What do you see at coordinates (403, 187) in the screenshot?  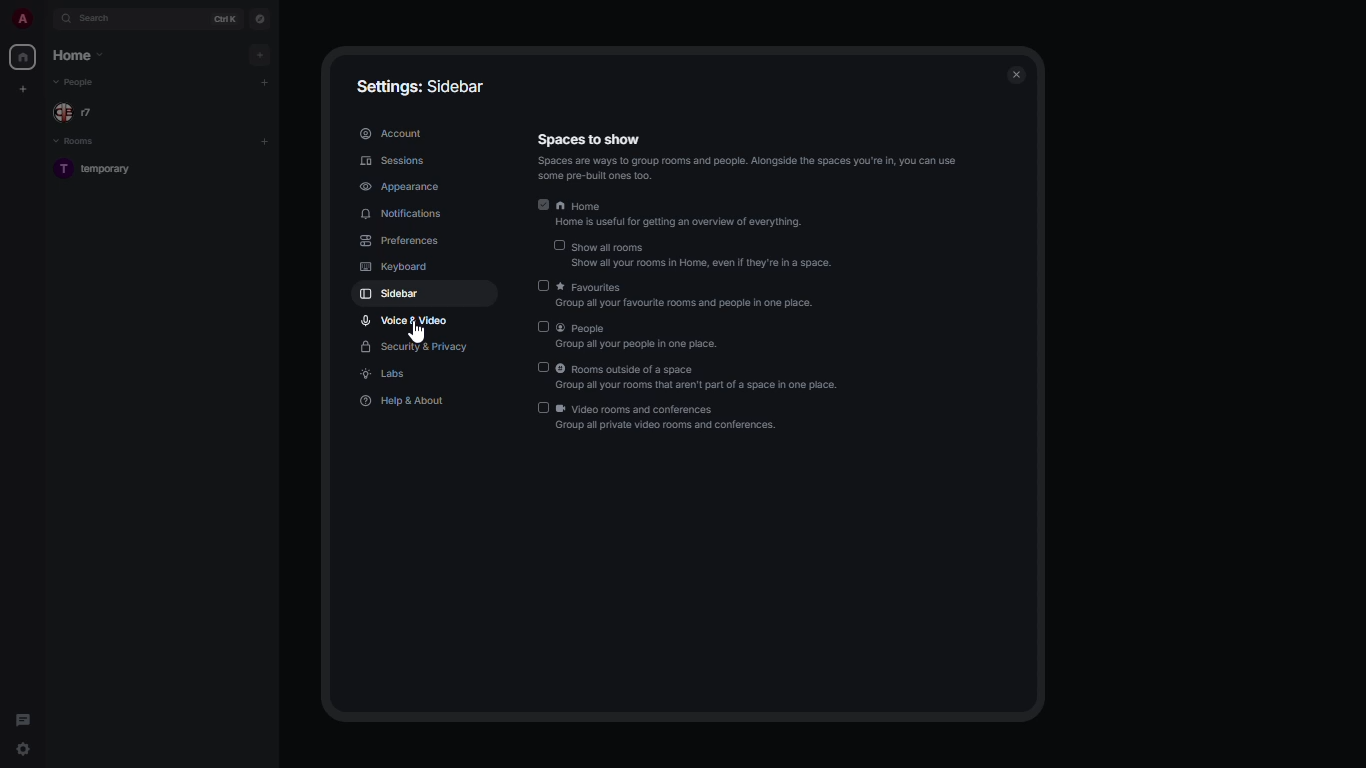 I see `appearance` at bounding box center [403, 187].